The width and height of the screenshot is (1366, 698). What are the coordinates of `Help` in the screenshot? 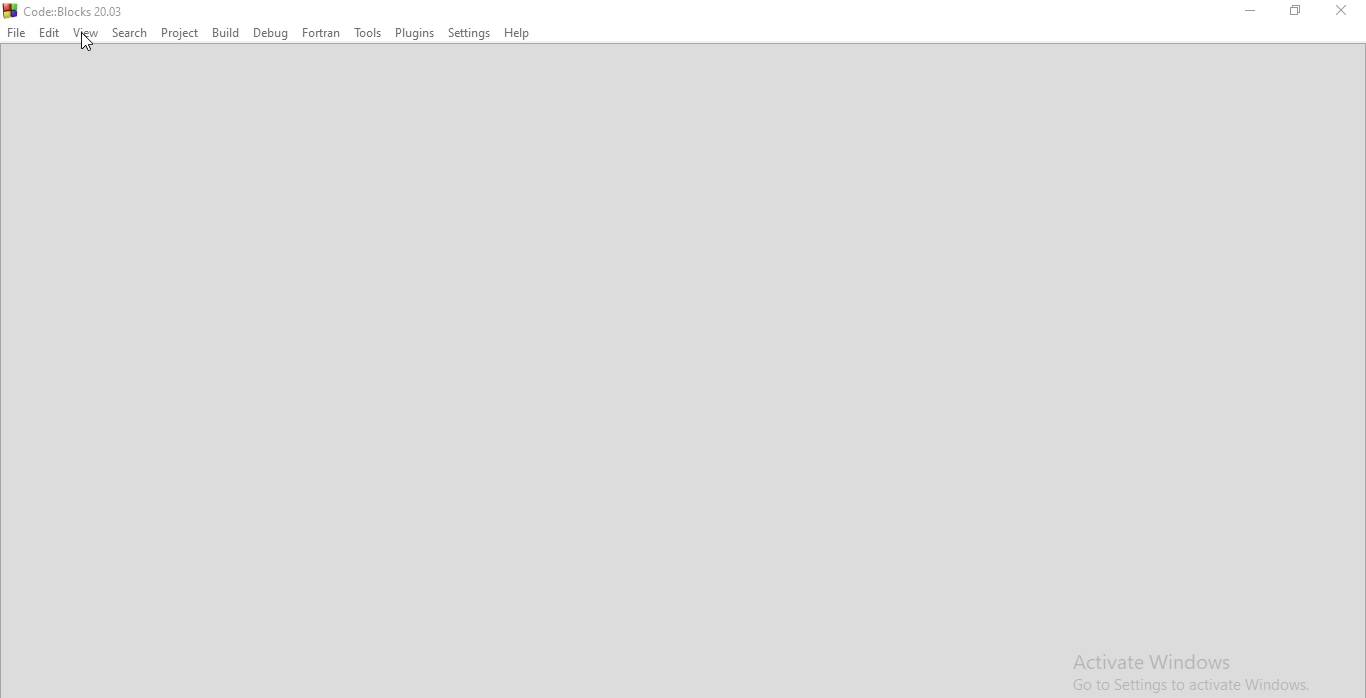 It's located at (519, 31).